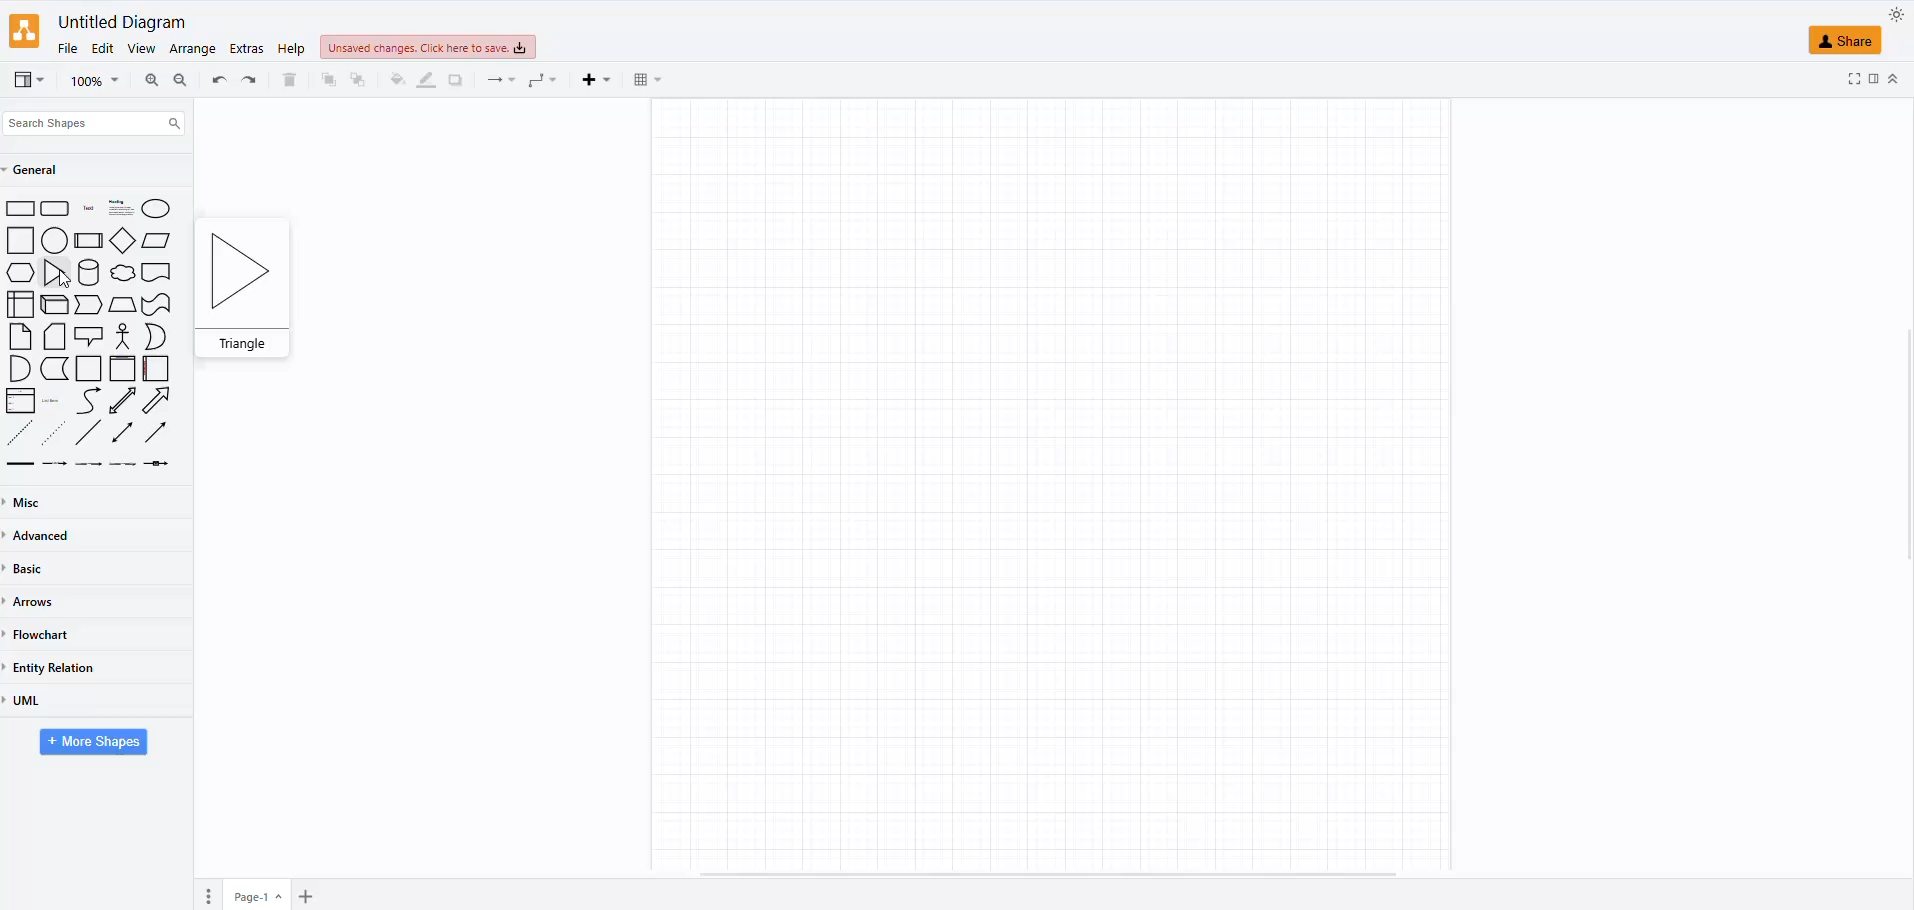 The width and height of the screenshot is (1914, 910). Describe the element at coordinates (89, 369) in the screenshot. I see `Page` at that location.